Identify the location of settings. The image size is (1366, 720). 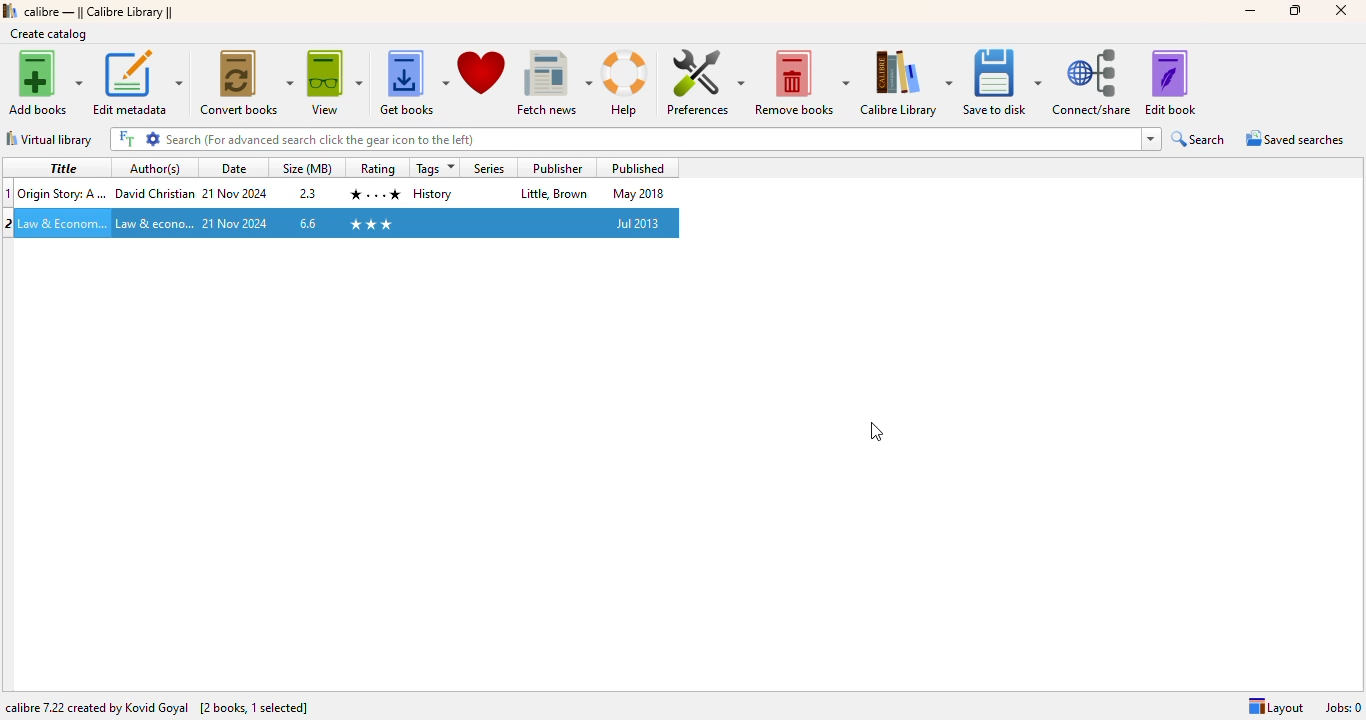
(153, 139).